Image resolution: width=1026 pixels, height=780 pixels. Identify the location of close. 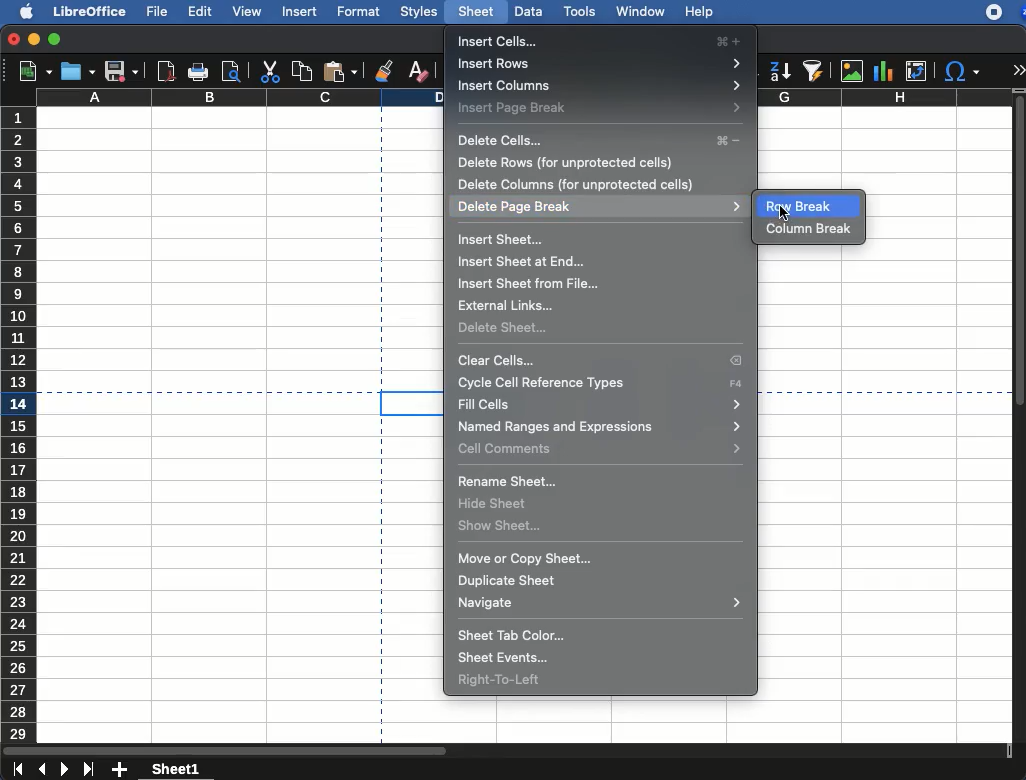
(13, 39).